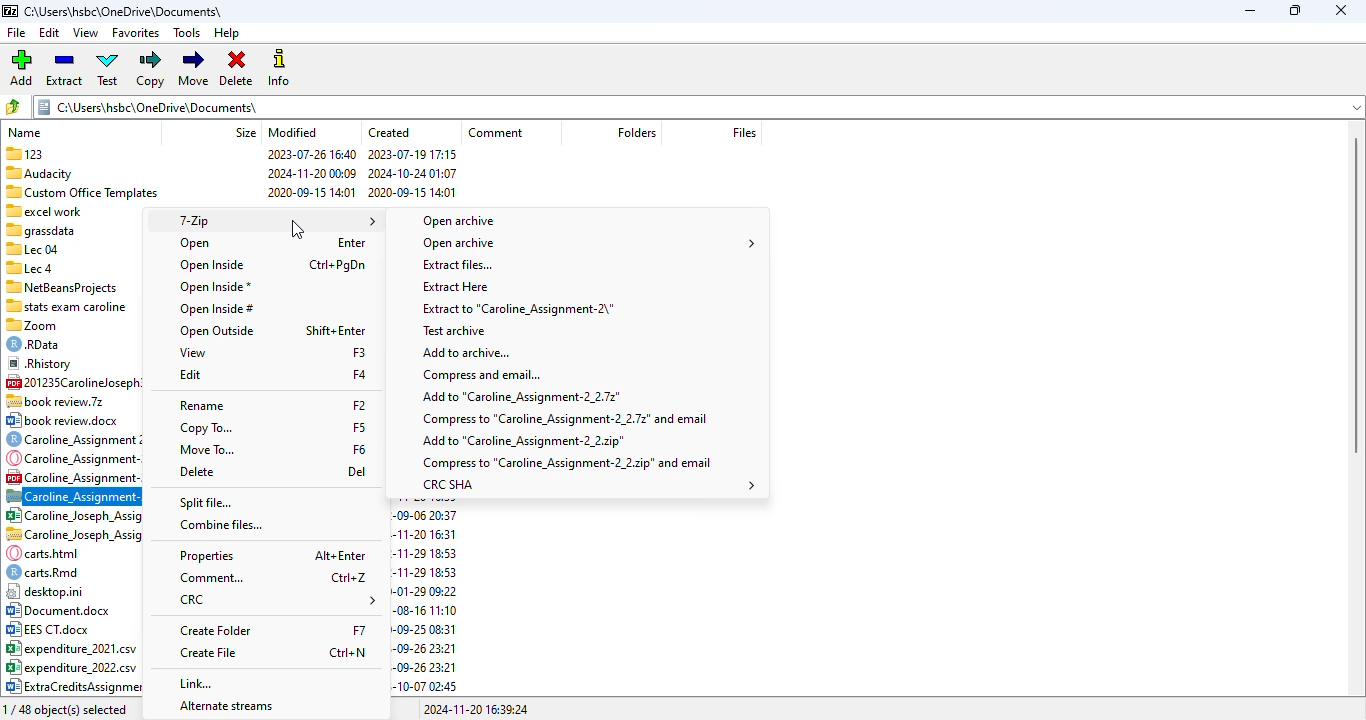 The image size is (1366, 720). Describe the element at coordinates (72, 687) in the screenshot. I see `04) ExtraCreditsAssignment... 60228 2023-10-07 02:57 2023-10-07 02:45` at that location.